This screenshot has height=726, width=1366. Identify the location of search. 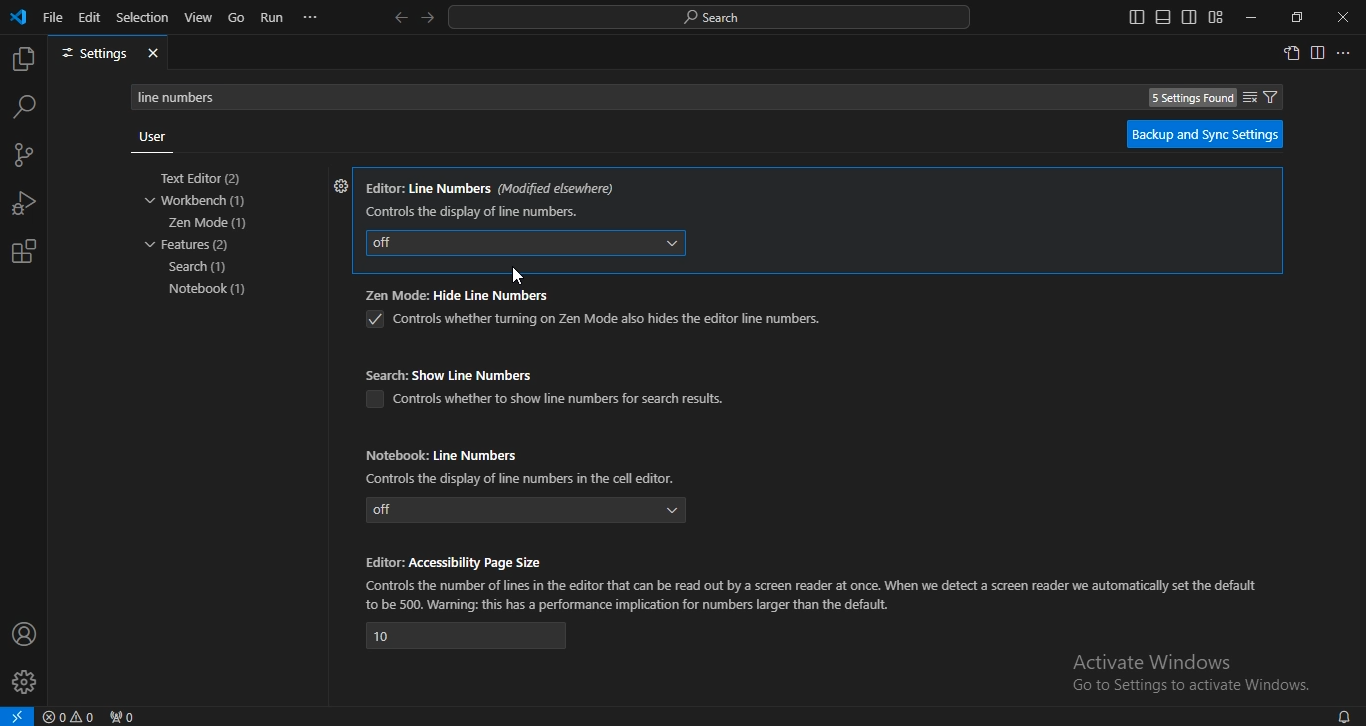
(201, 268).